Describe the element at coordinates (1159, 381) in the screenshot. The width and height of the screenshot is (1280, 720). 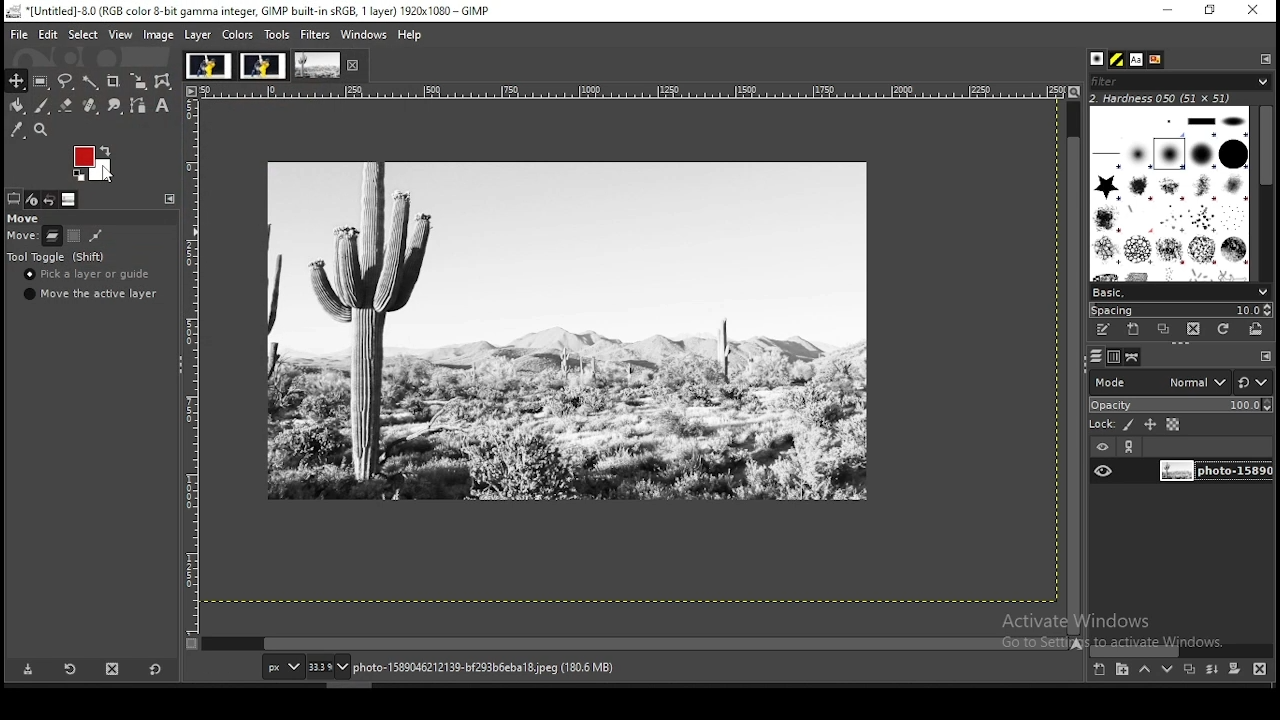
I see `mode` at that location.